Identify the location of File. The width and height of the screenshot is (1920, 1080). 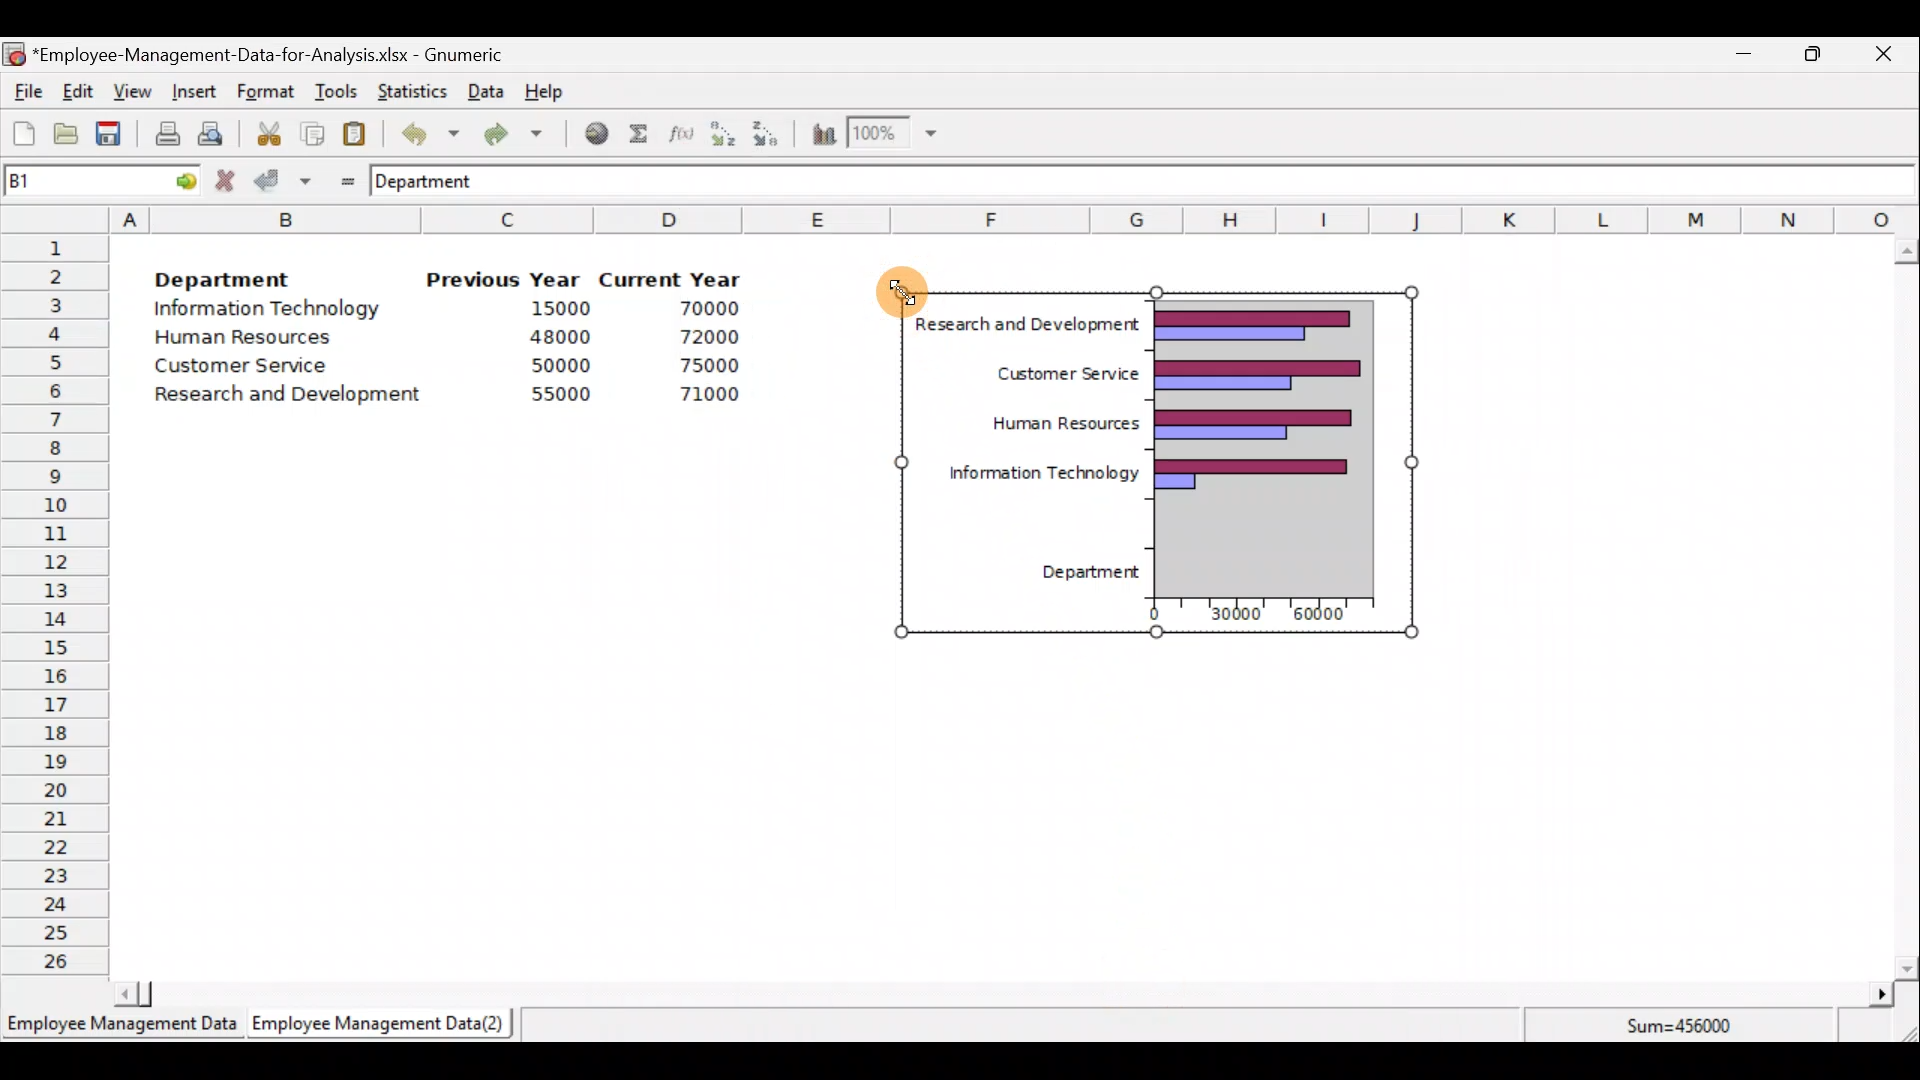
(25, 92).